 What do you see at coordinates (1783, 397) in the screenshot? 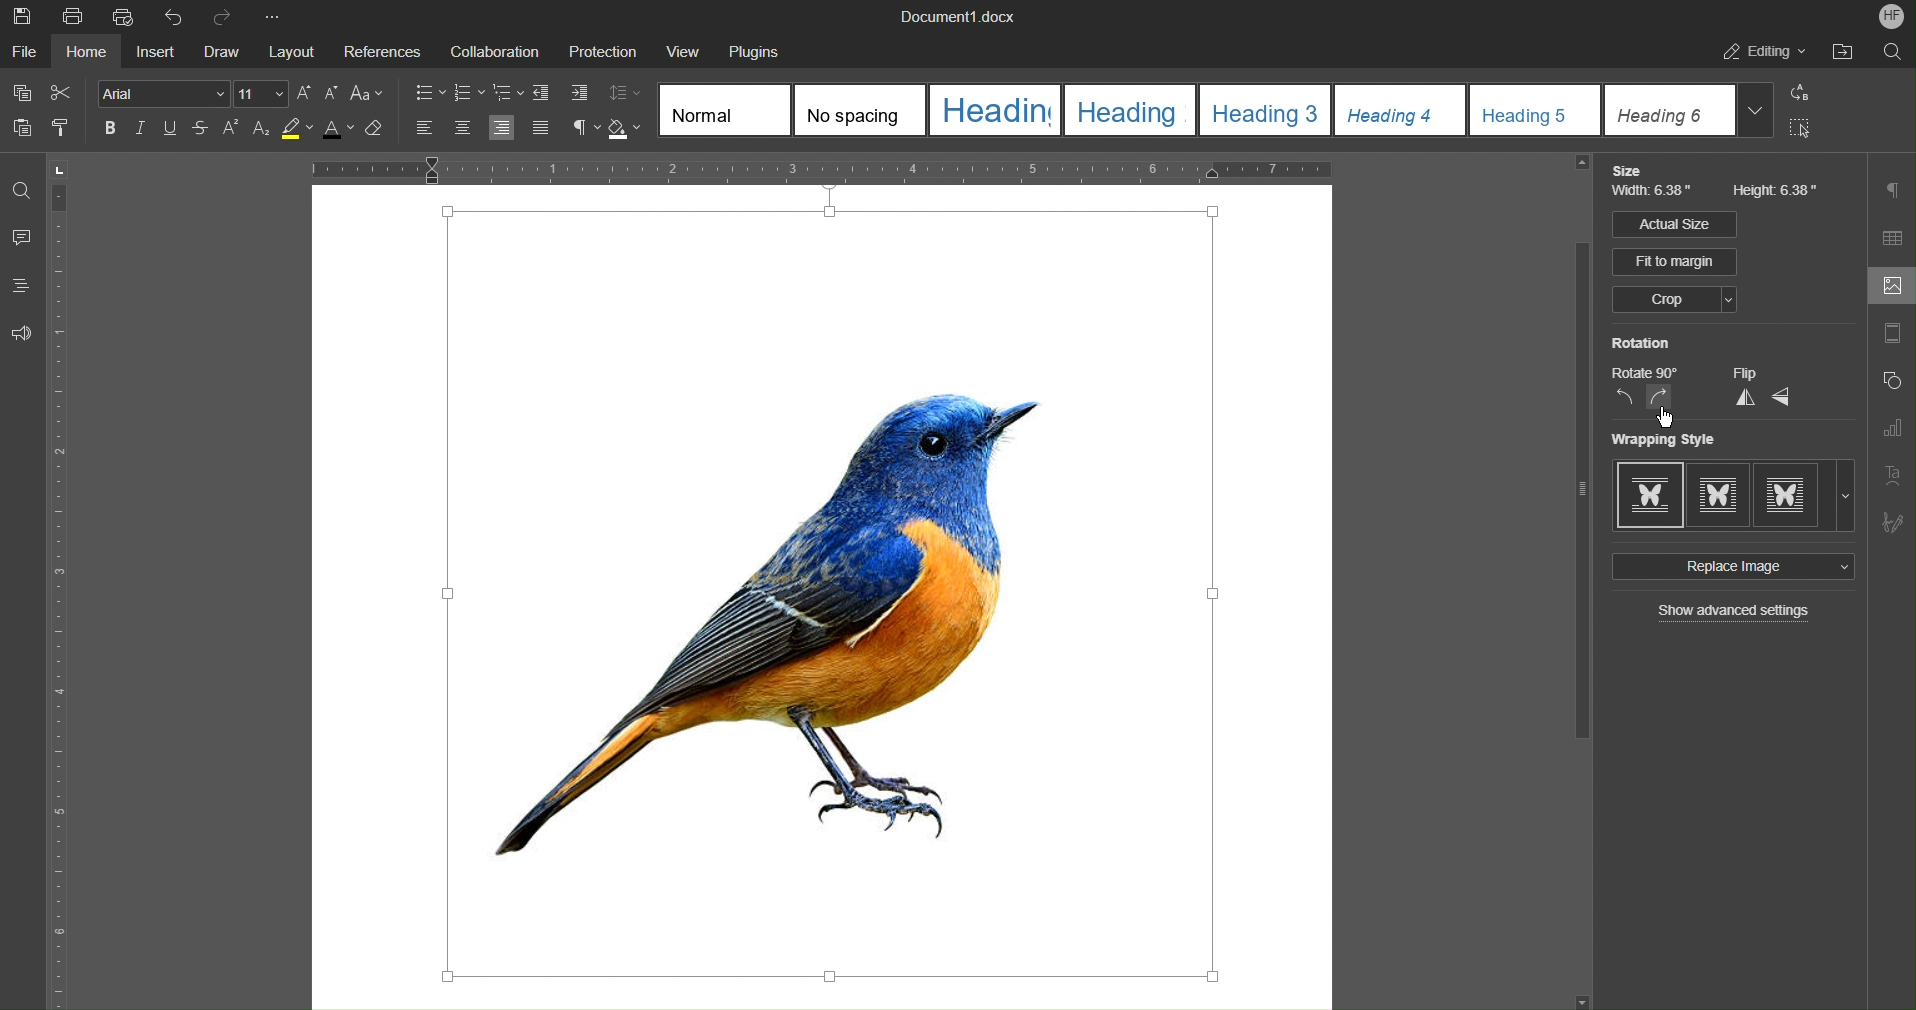
I see `Flip Horizontally` at bounding box center [1783, 397].